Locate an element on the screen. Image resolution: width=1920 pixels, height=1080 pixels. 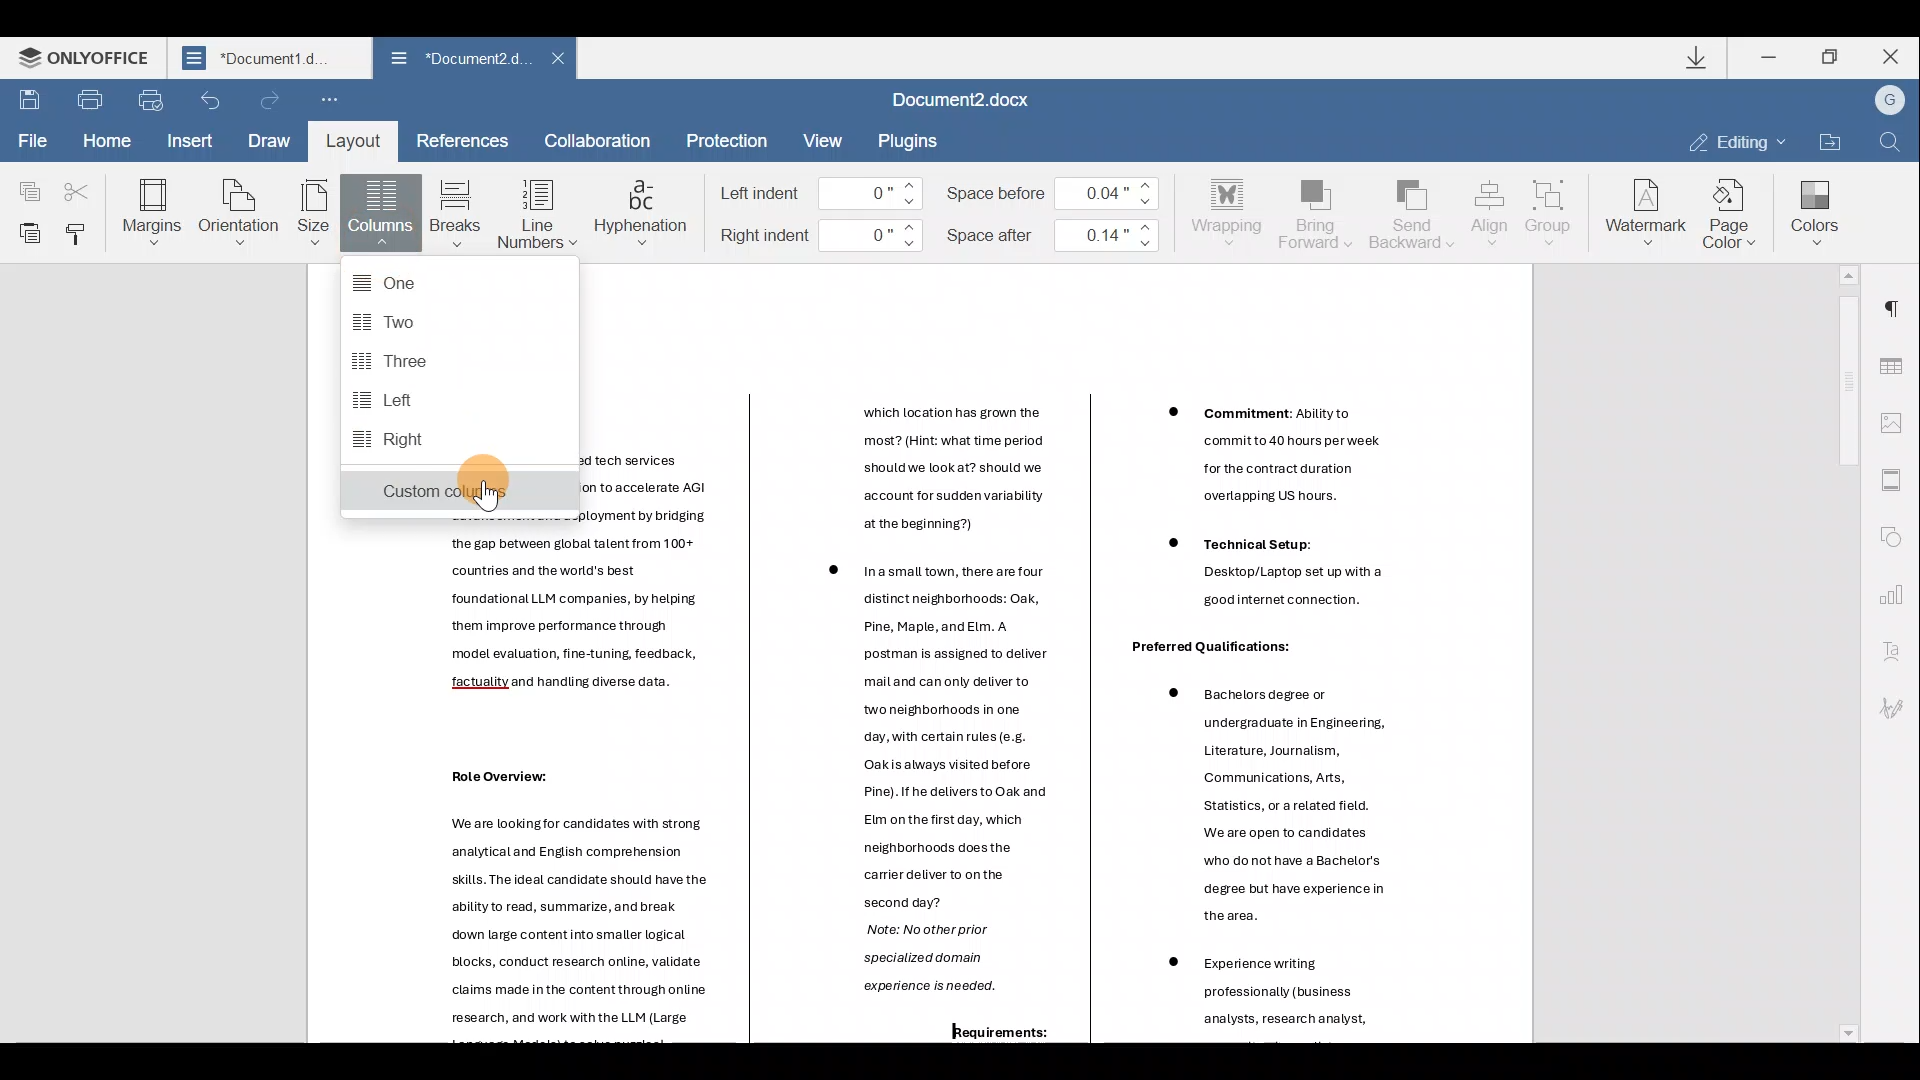
Signature settings is located at coordinates (1900, 707).